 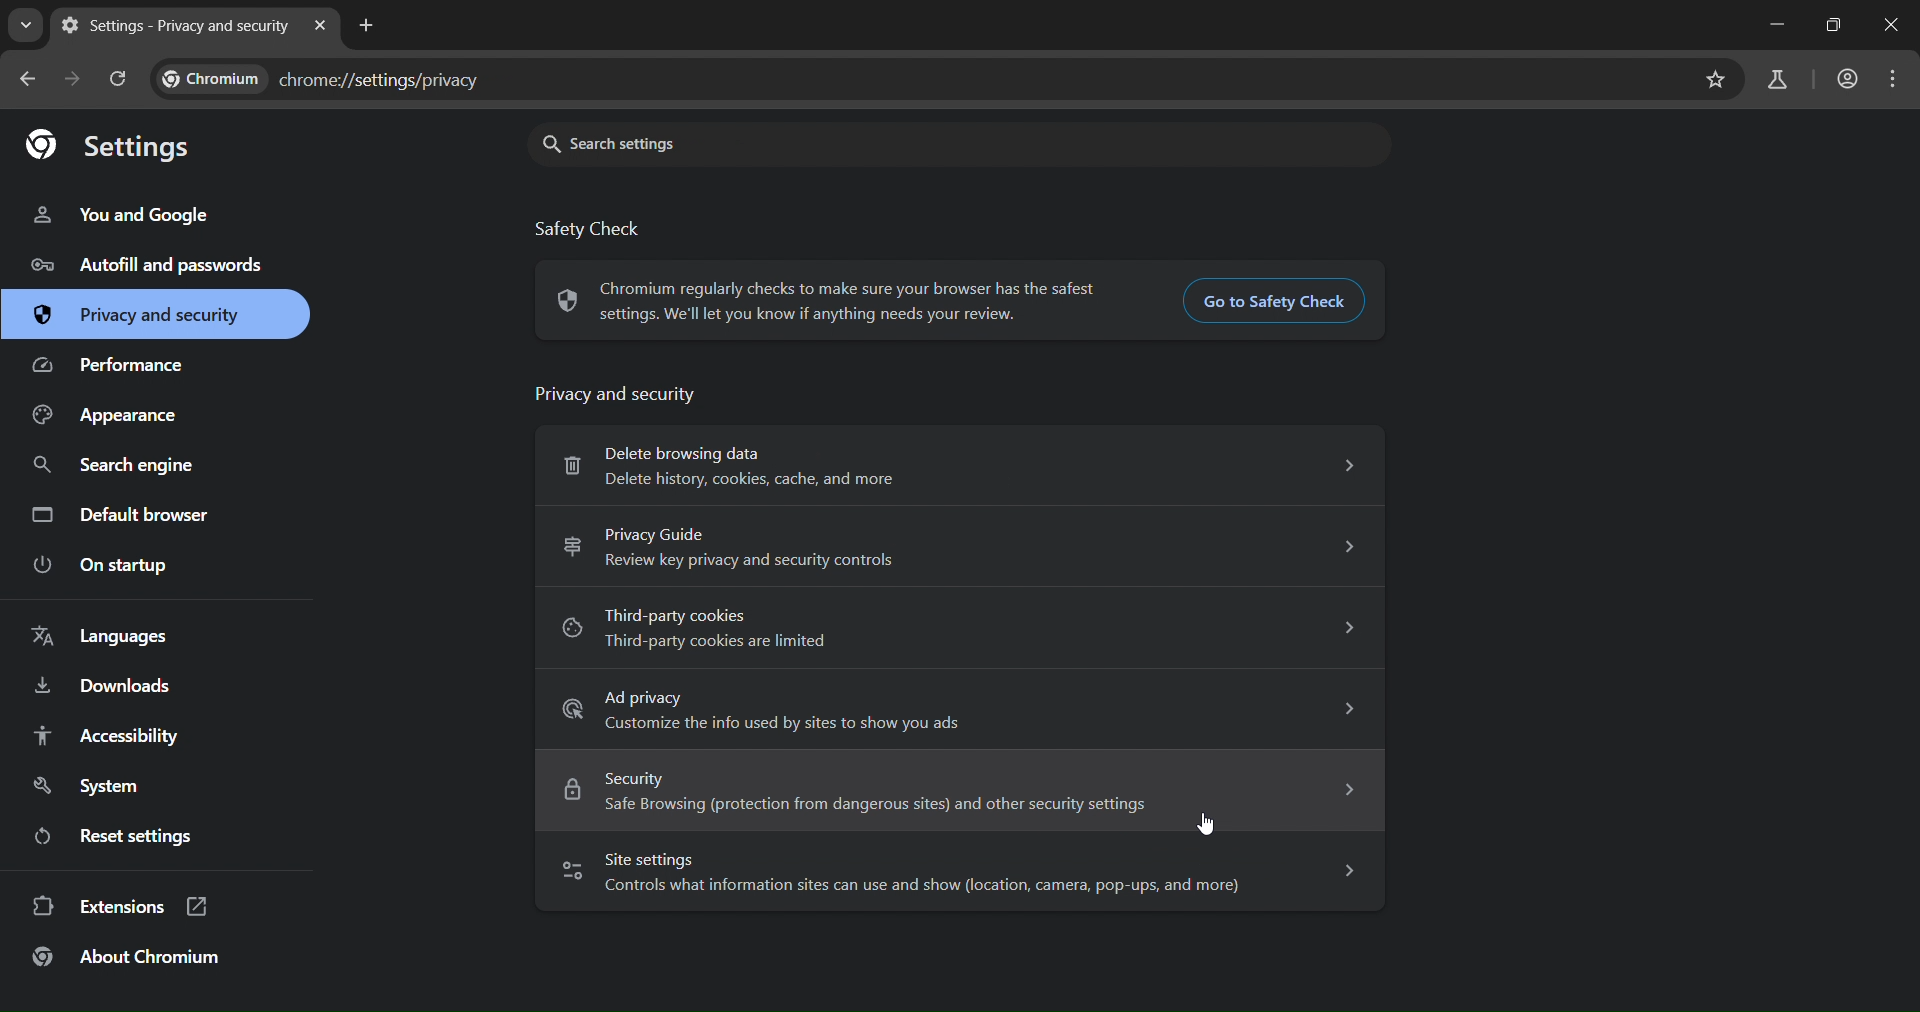 What do you see at coordinates (153, 265) in the screenshot?
I see `autofill and passwords` at bounding box center [153, 265].